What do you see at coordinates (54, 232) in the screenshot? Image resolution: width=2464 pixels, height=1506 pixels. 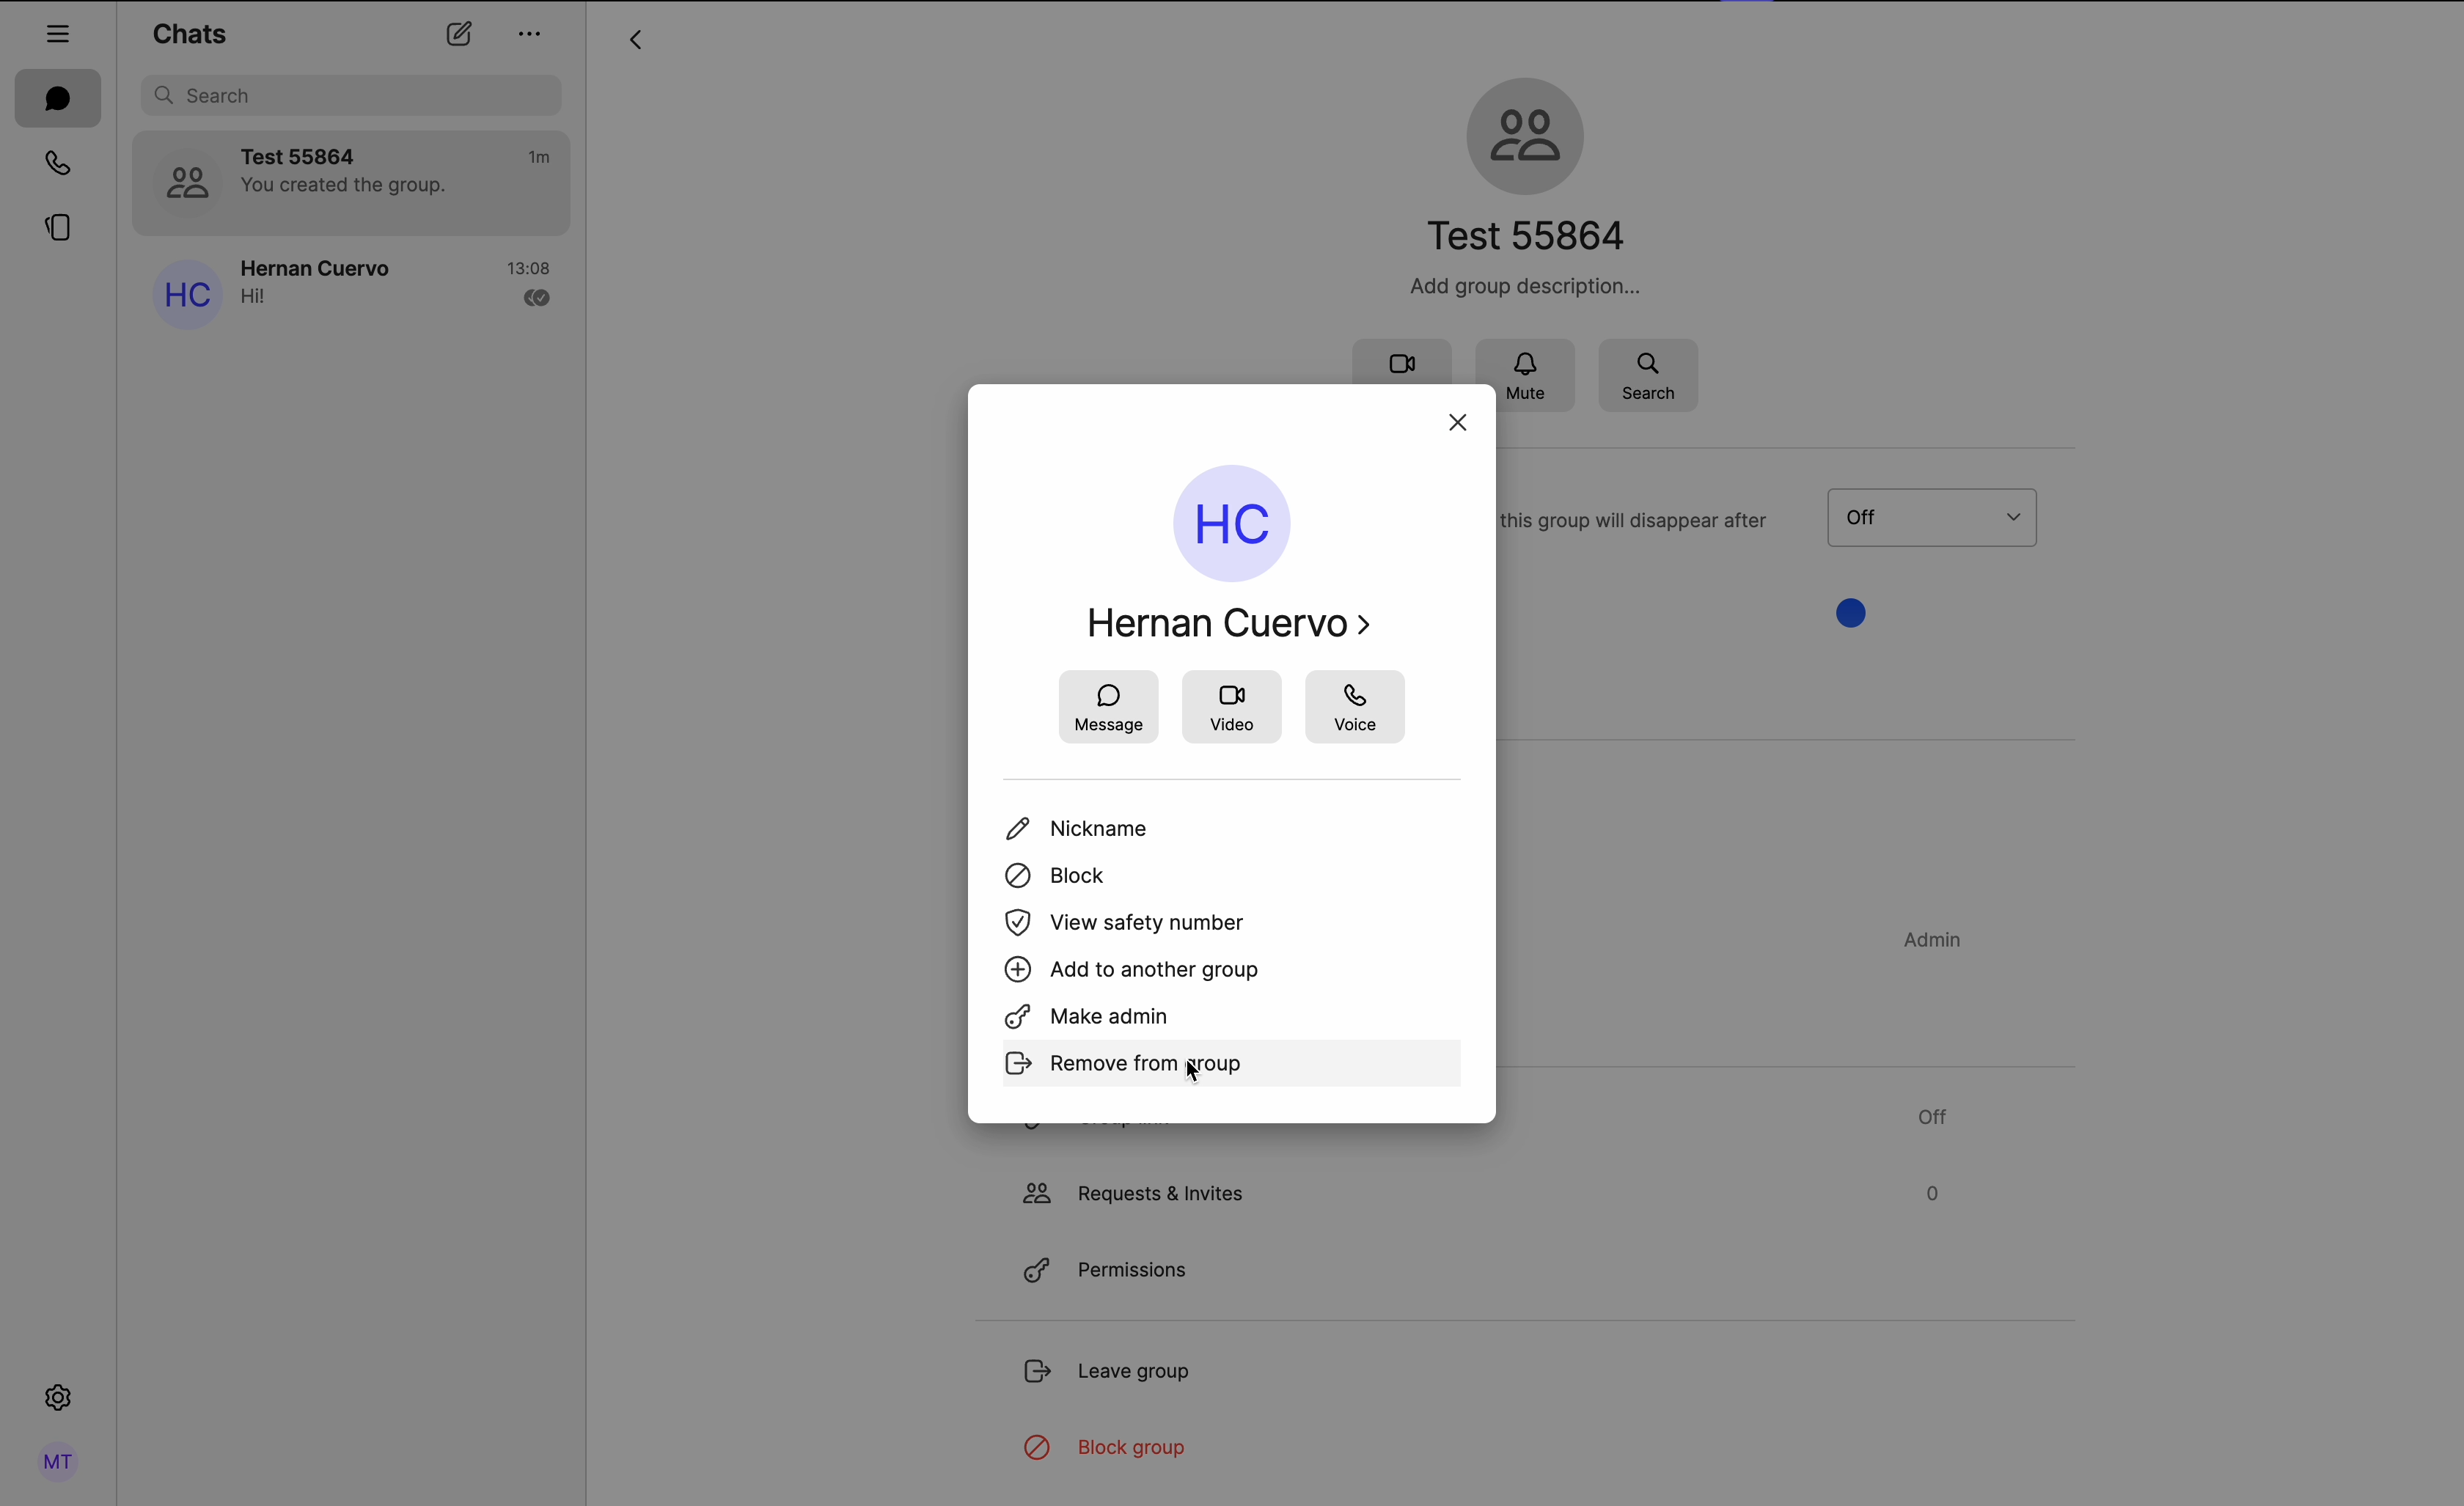 I see `stories` at bounding box center [54, 232].